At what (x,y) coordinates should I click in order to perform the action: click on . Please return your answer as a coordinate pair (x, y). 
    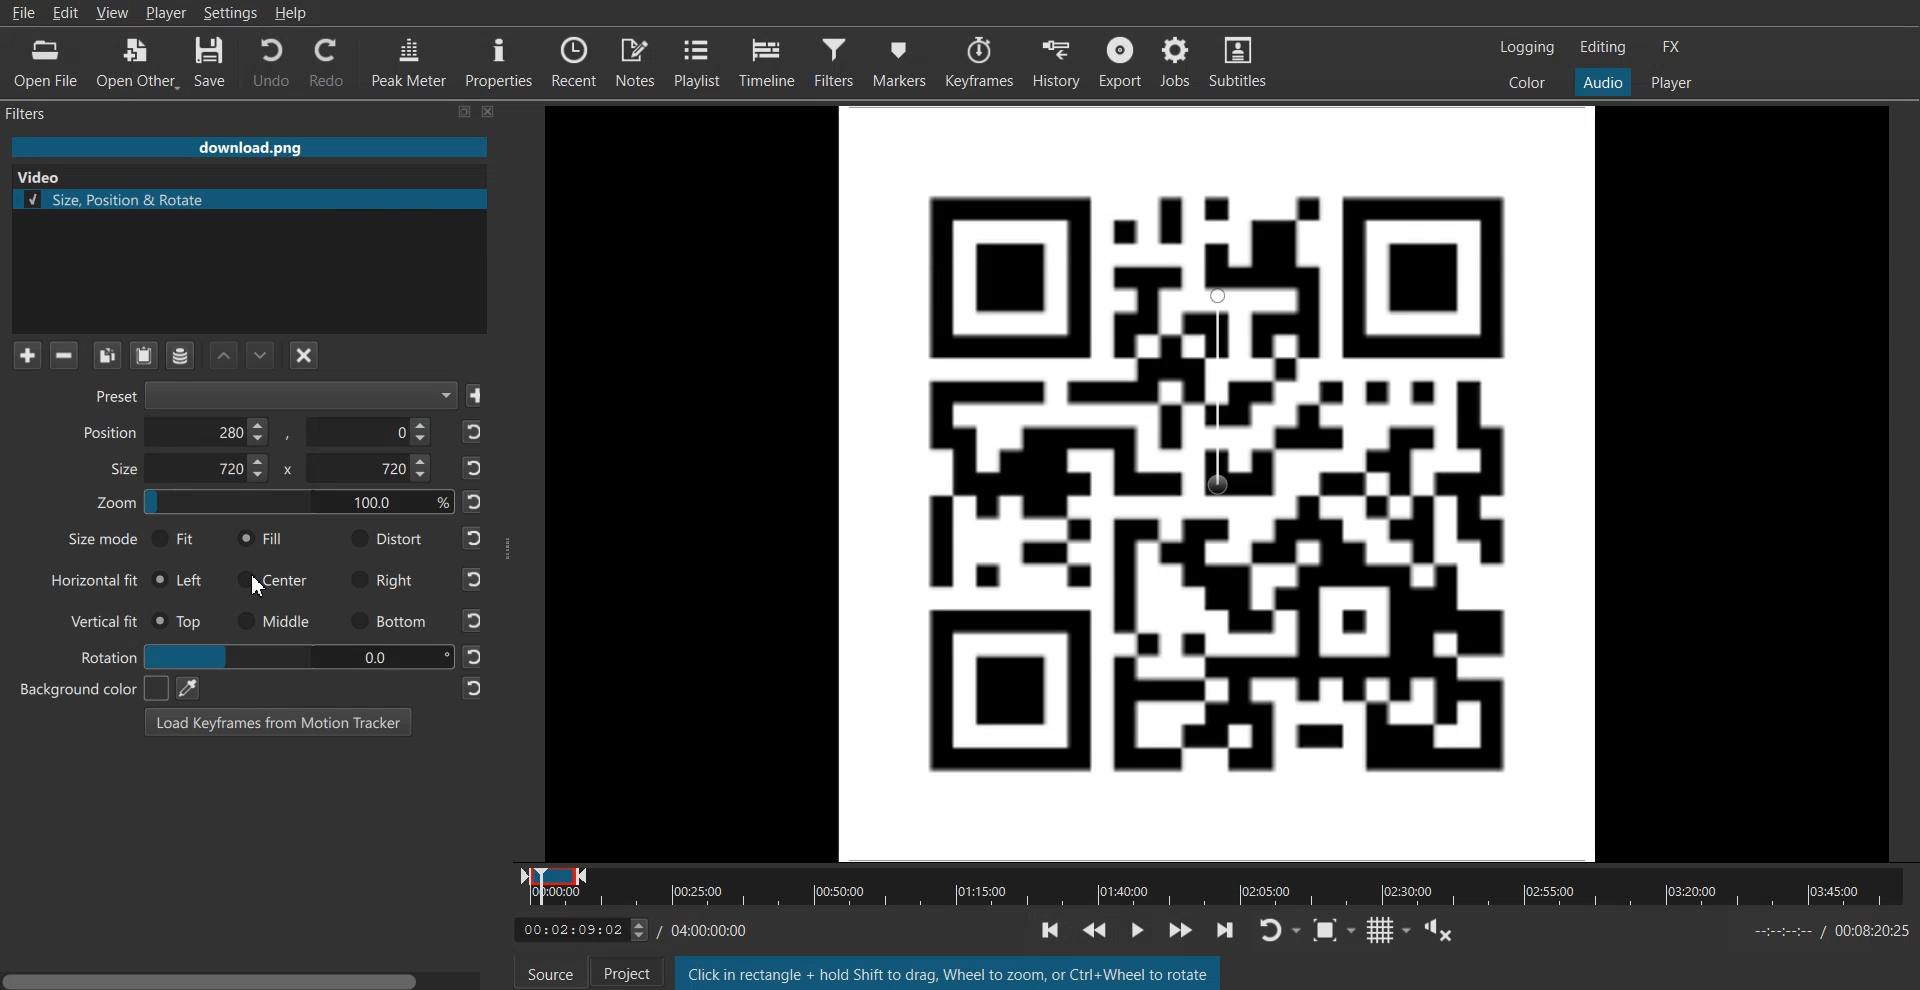
    Looking at the image, I should click on (1176, 61).